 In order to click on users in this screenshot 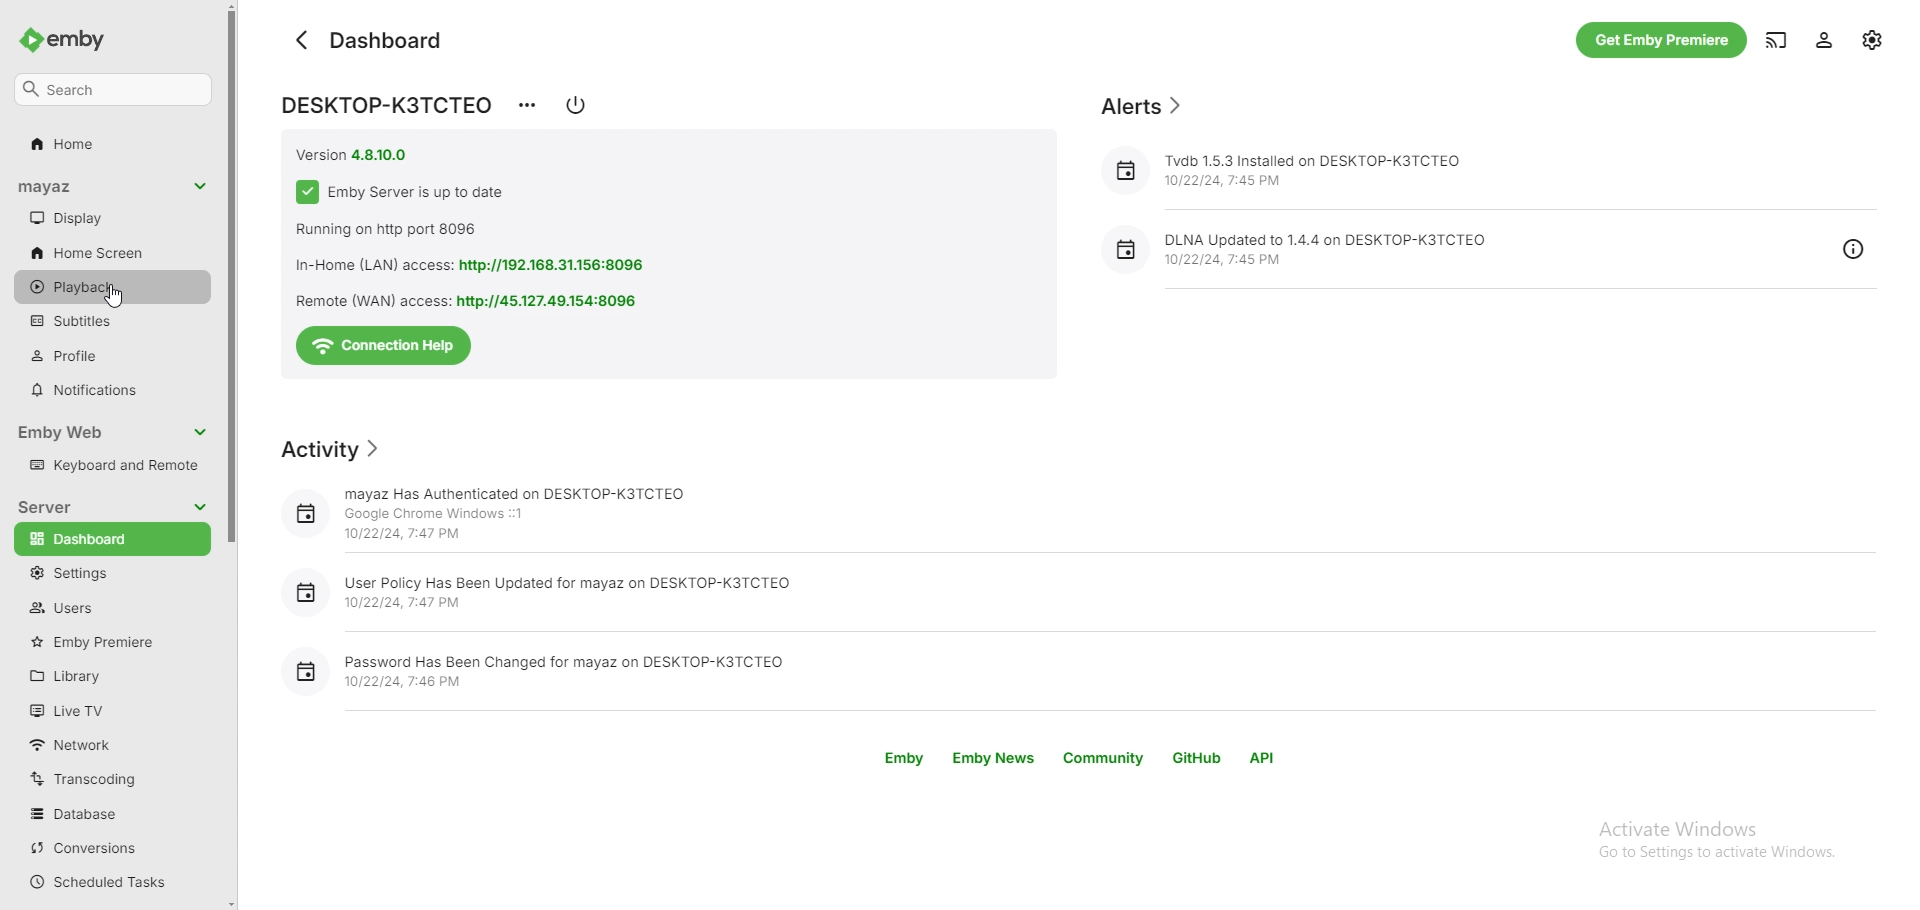, I will do `click(101, 607)`.